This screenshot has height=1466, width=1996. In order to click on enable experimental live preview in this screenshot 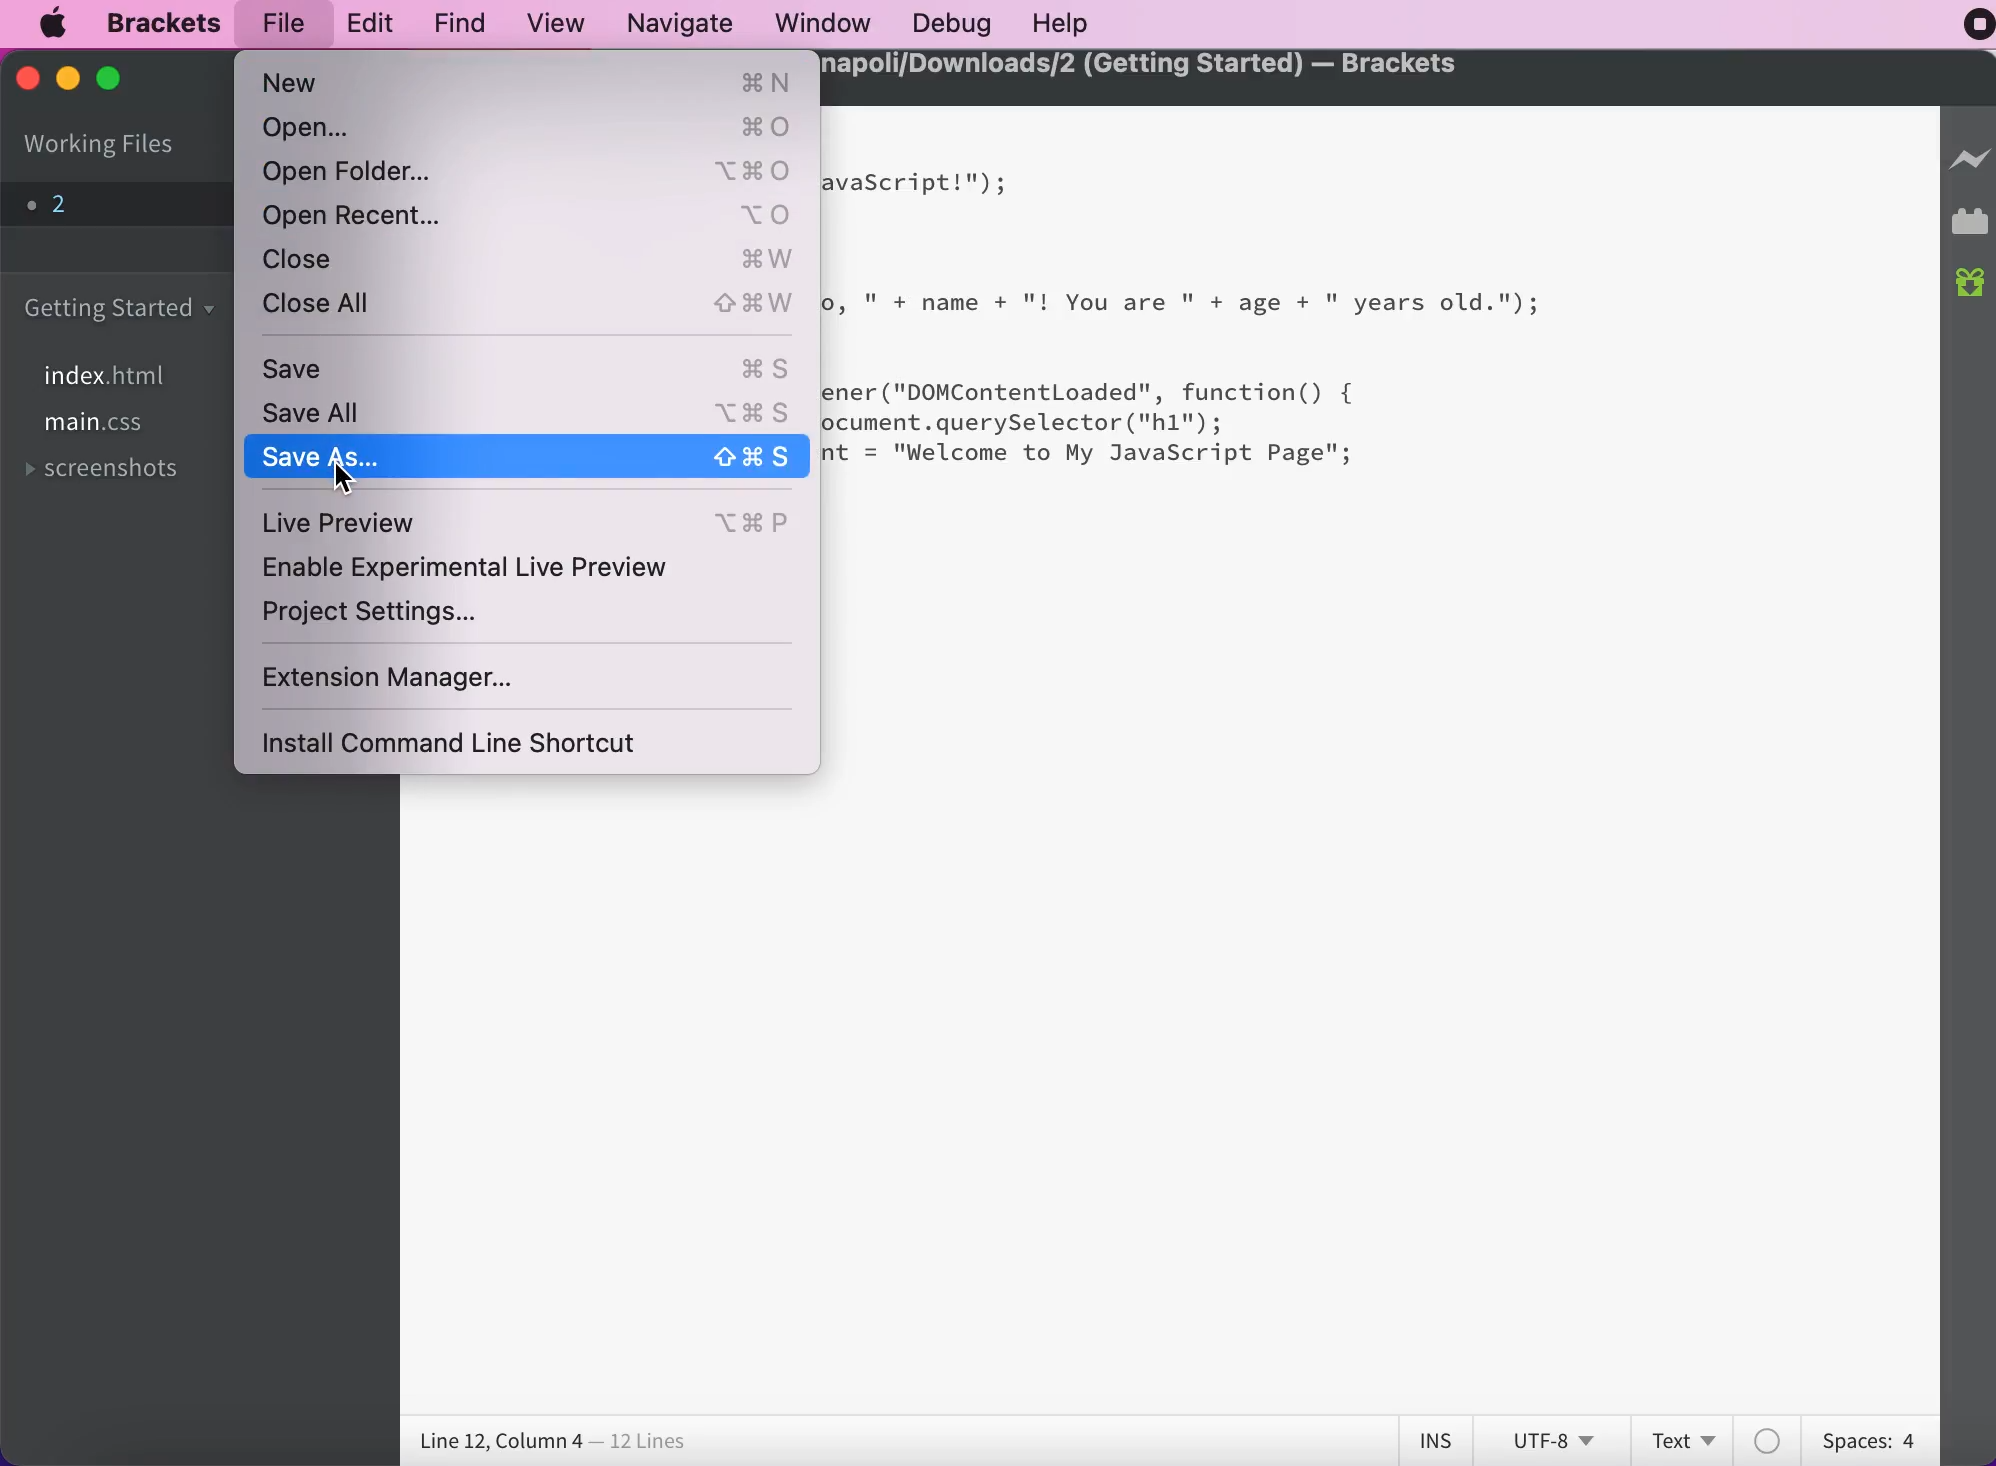, I will do `click(495, 574)`.